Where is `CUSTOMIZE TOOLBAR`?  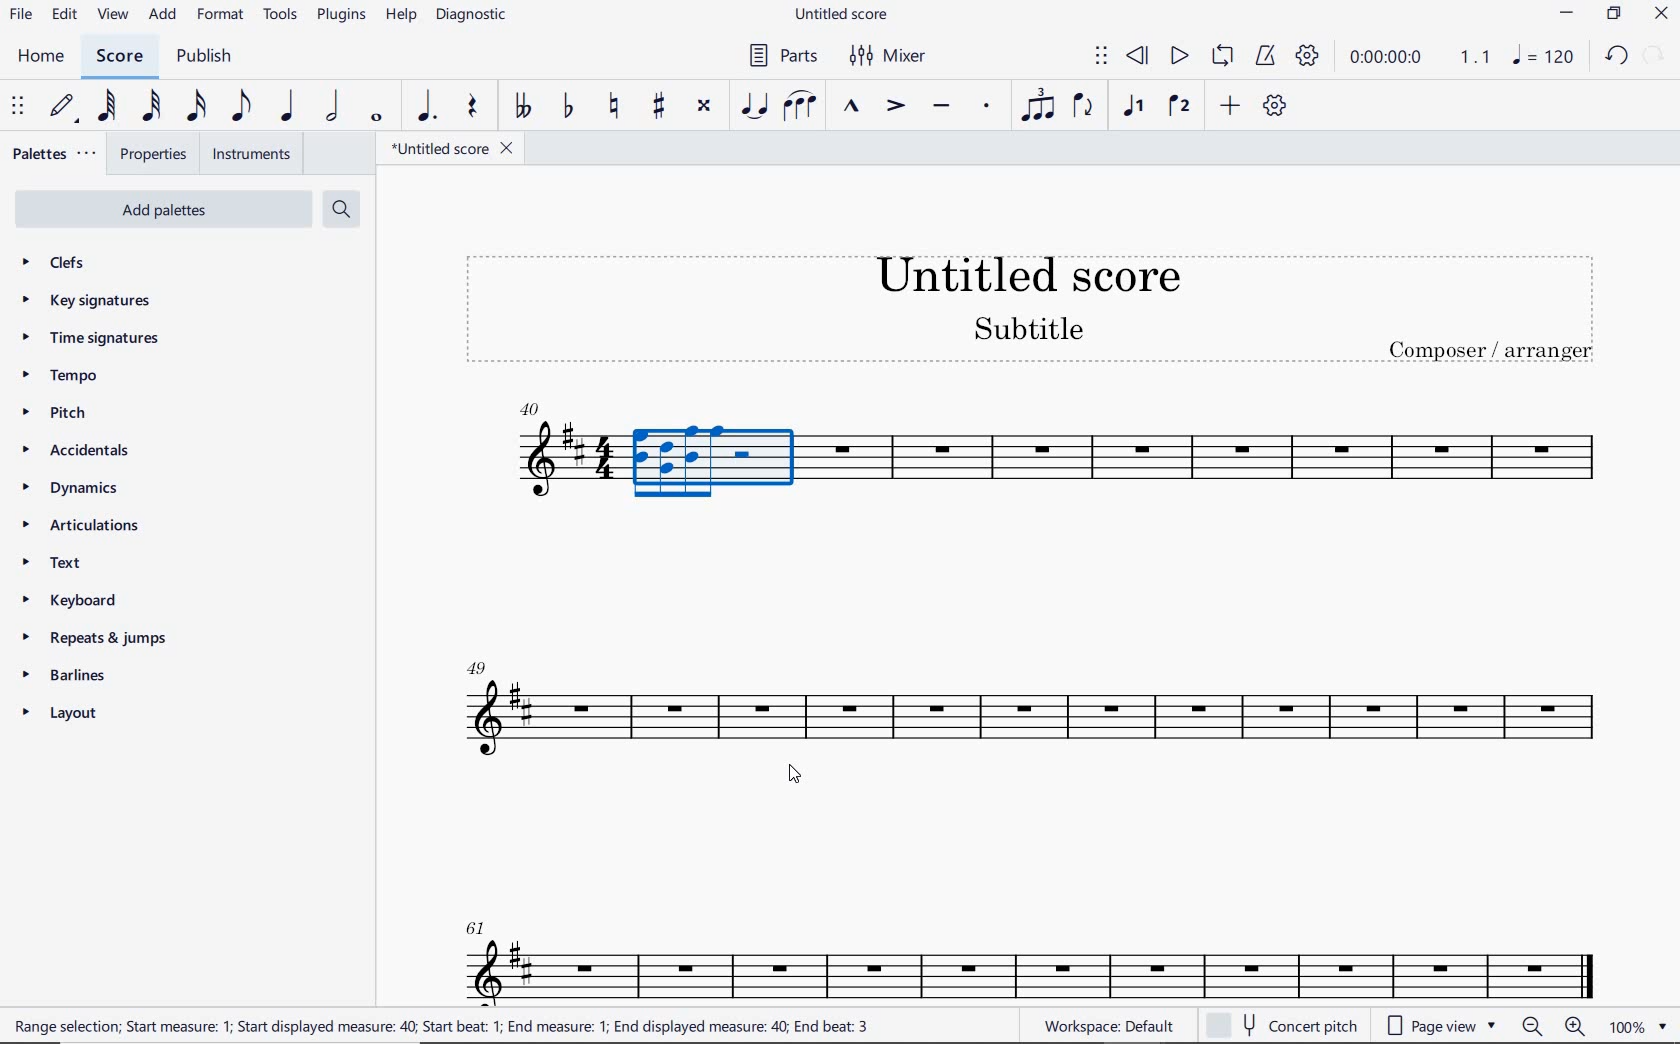
CUSTOMIZE TOOLBAR is located at coordinates (1275, 106).